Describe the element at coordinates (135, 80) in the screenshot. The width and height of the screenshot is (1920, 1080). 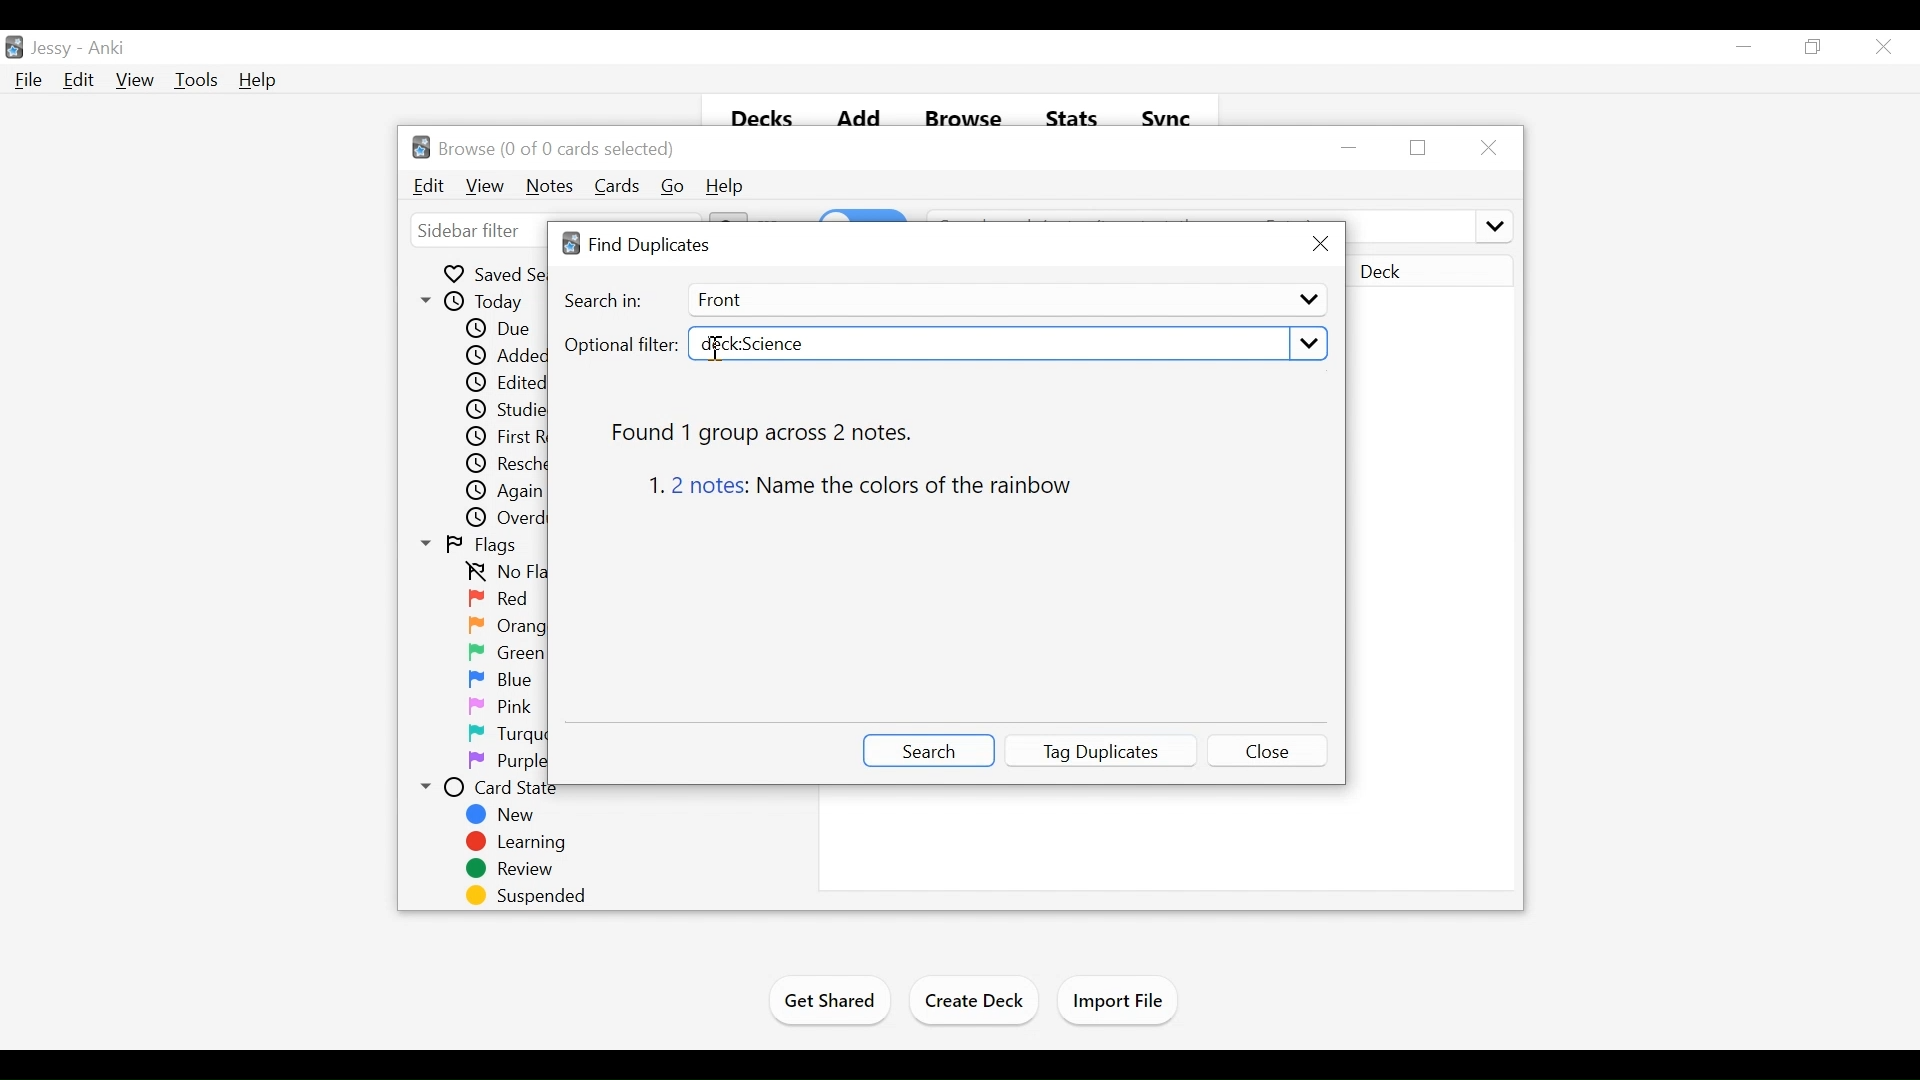
I see `View` at that location.